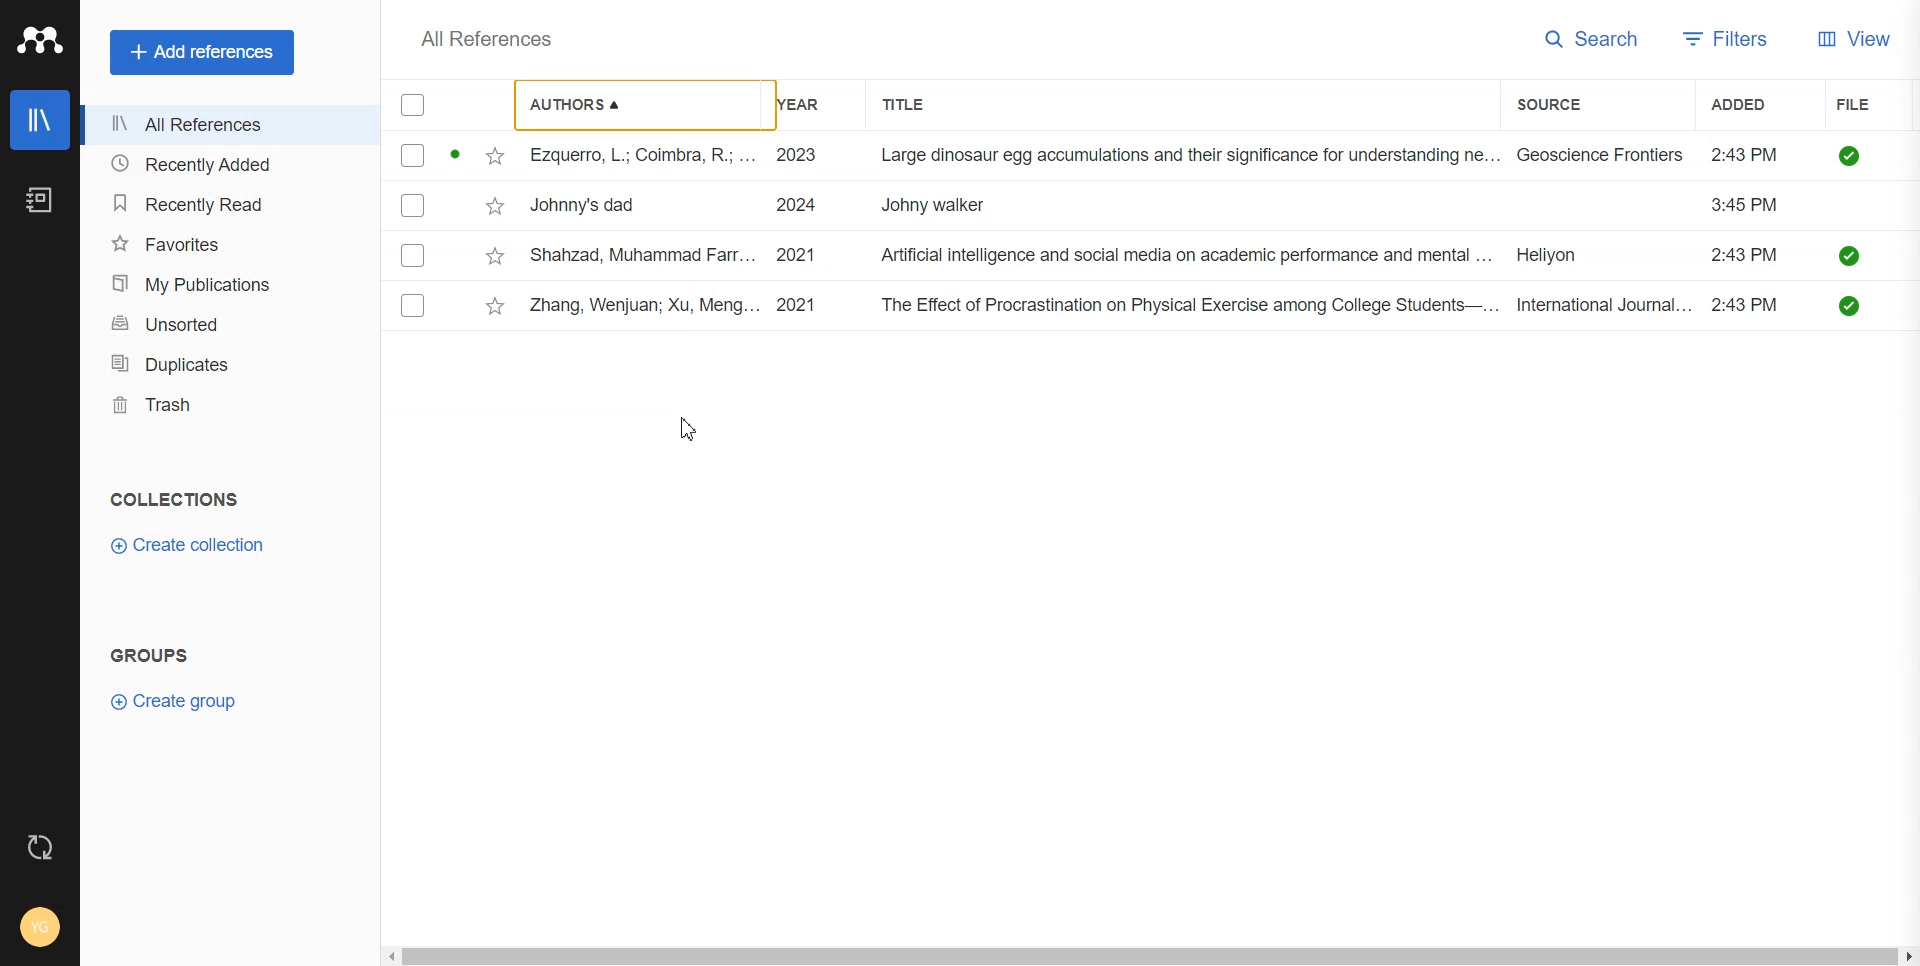 The image size is (1920, 966). What do you see at coordinates (396, 958) in the screenshot?
I see `Scroll left` at bounding box center [396, 958].